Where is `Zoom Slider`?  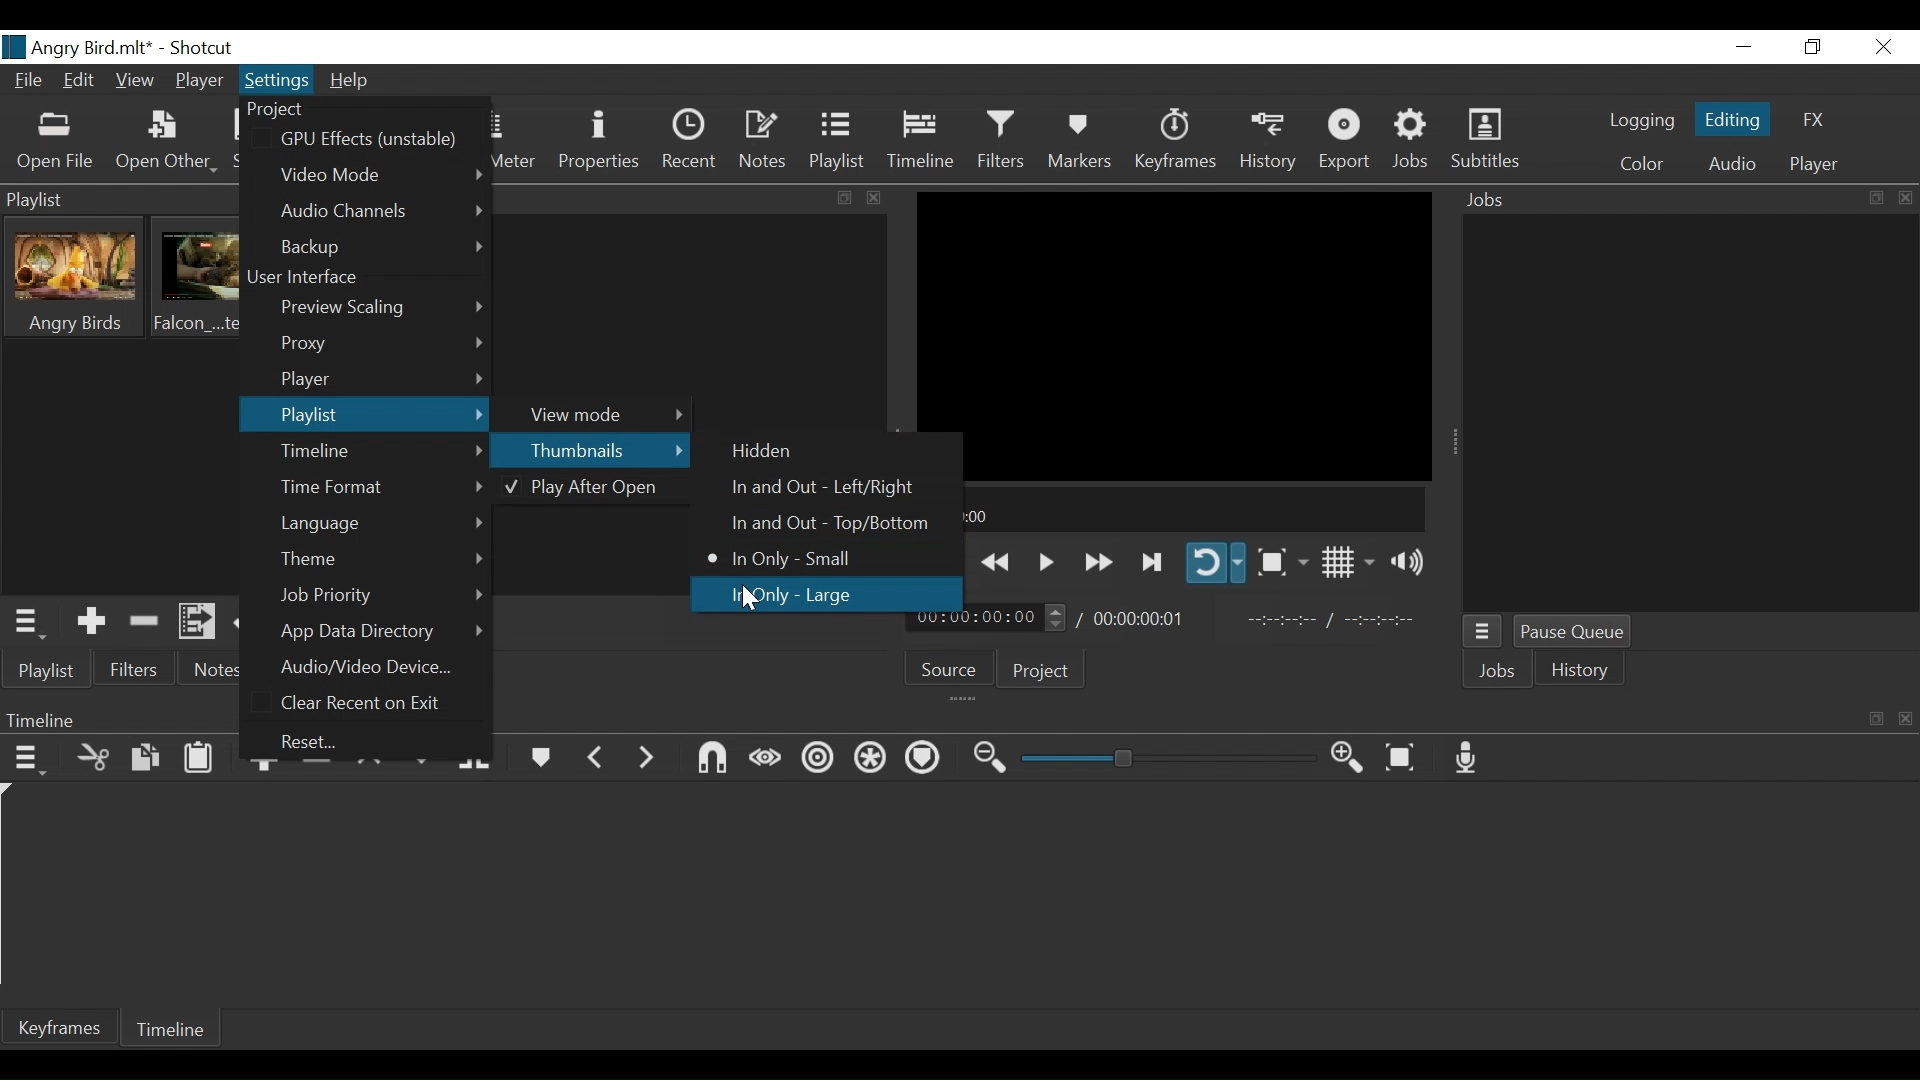
Zoom Slider is located at coordinates (1167, 758).